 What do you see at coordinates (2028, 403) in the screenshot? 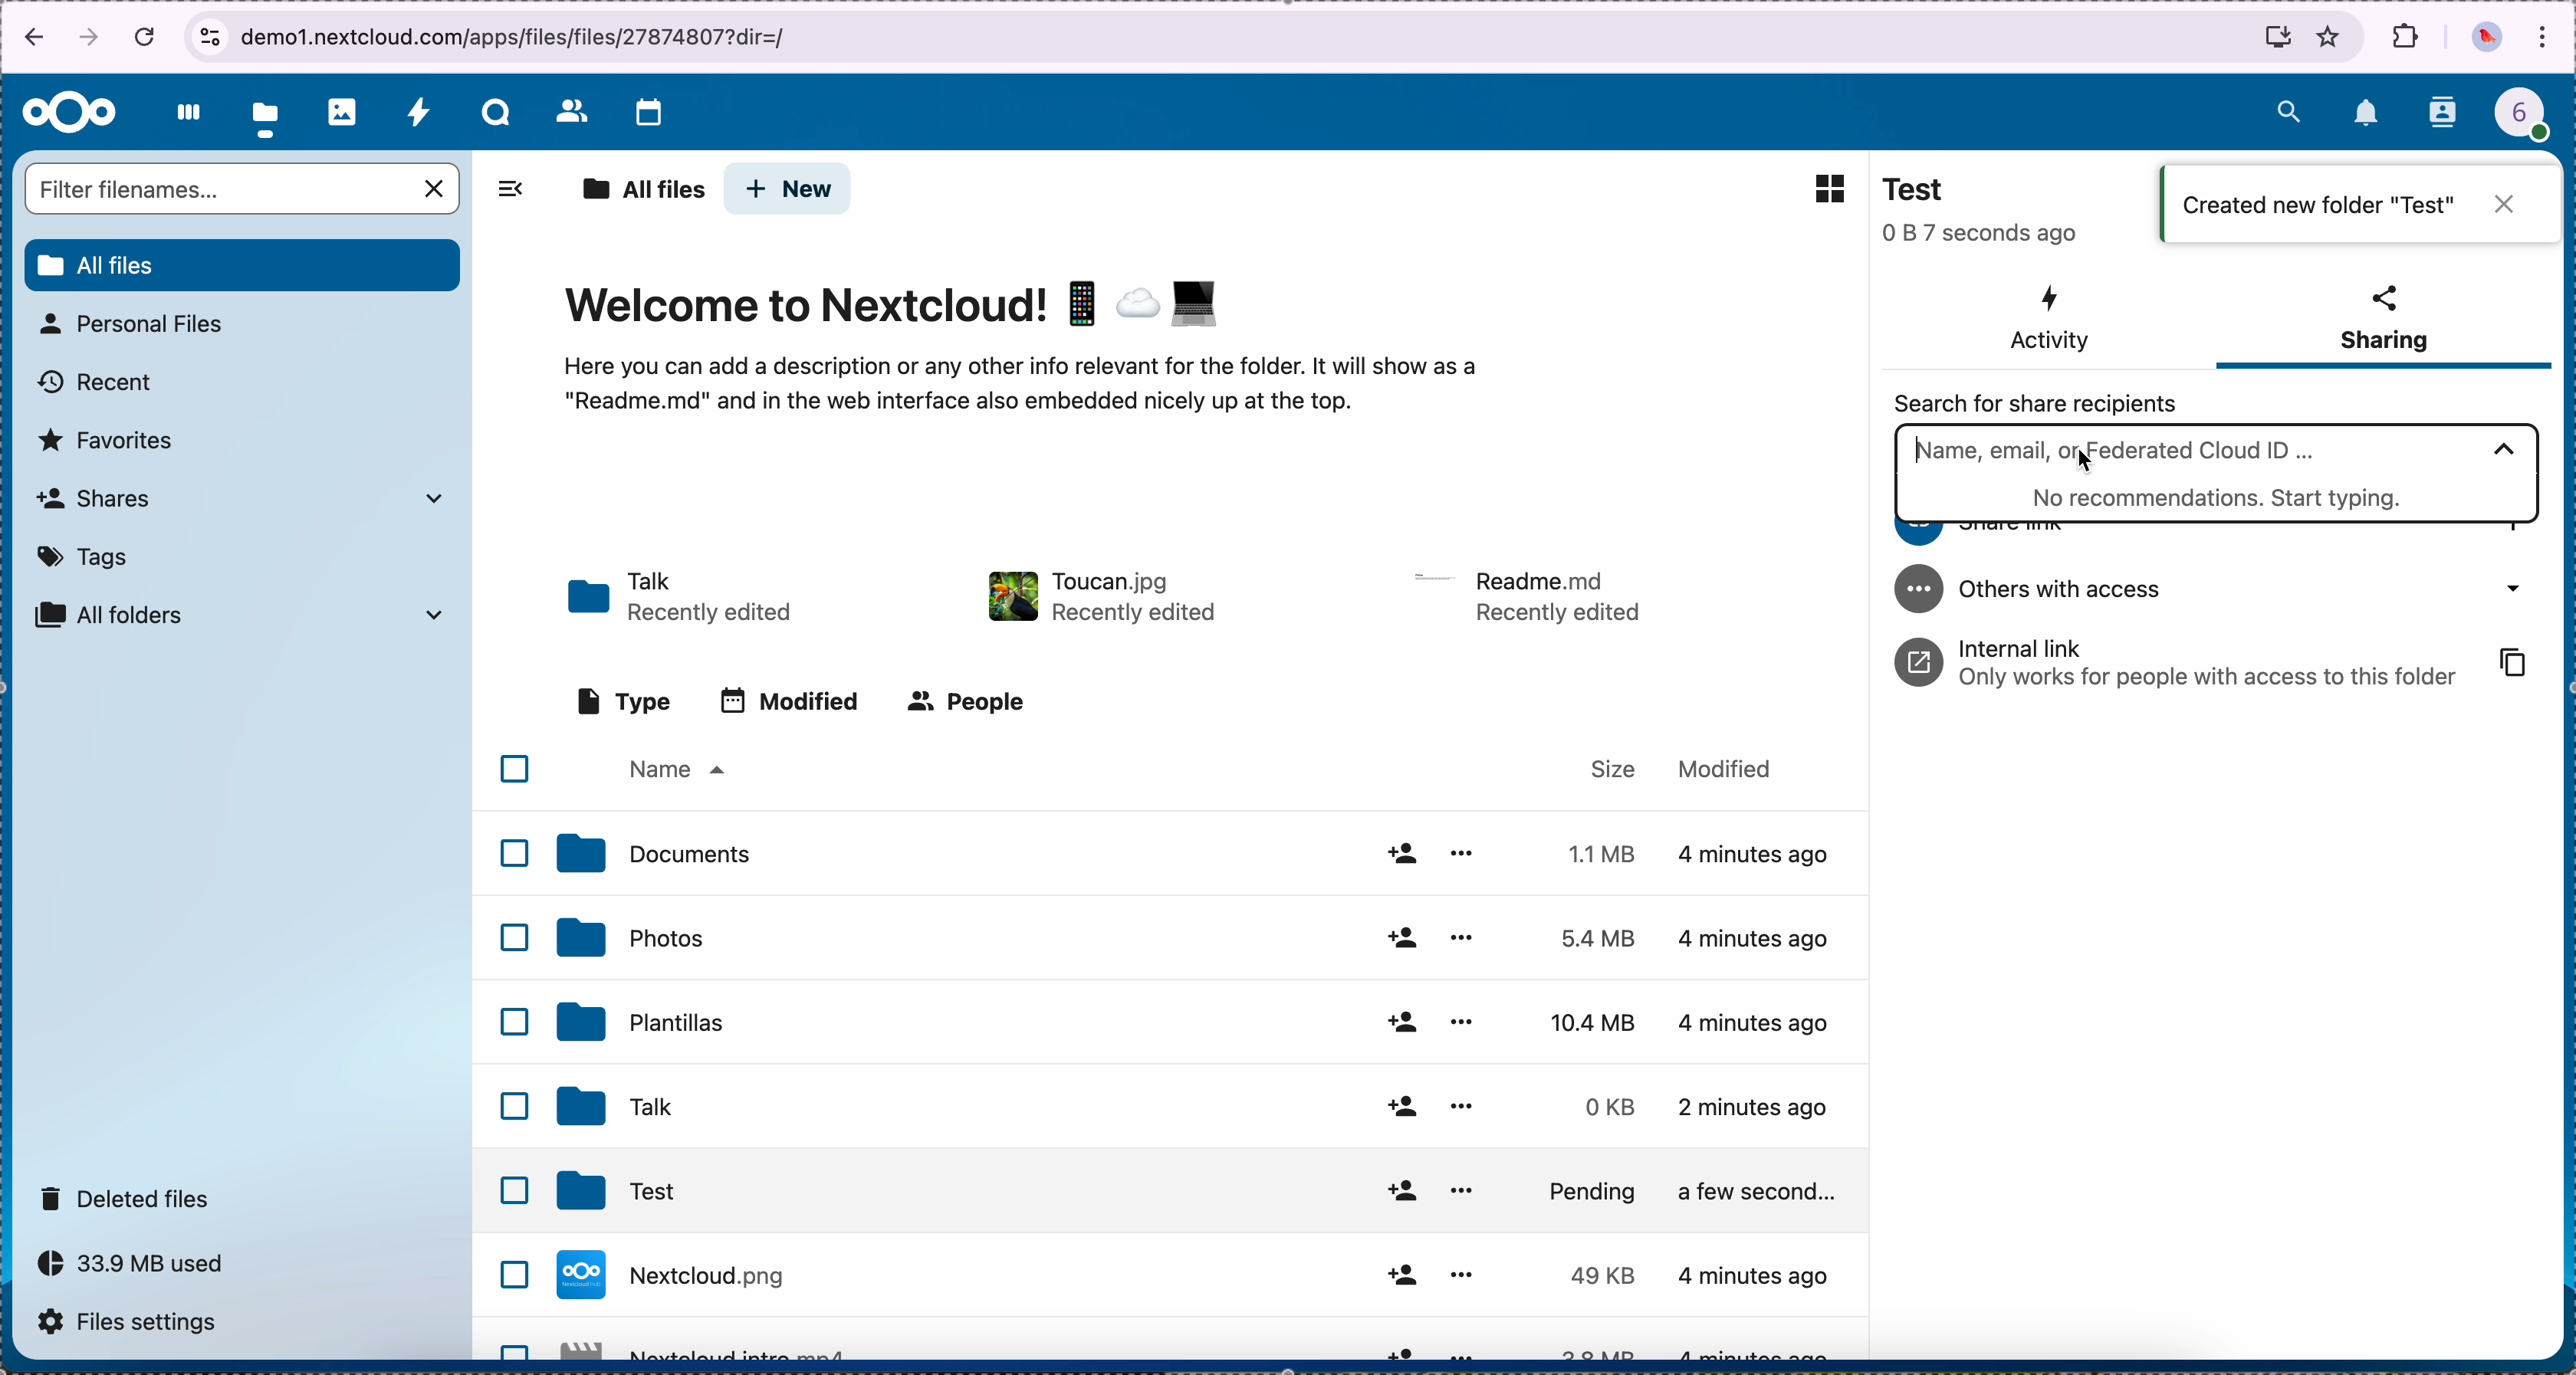
I see `search for share recipients` at bounding box center [2028, 403].